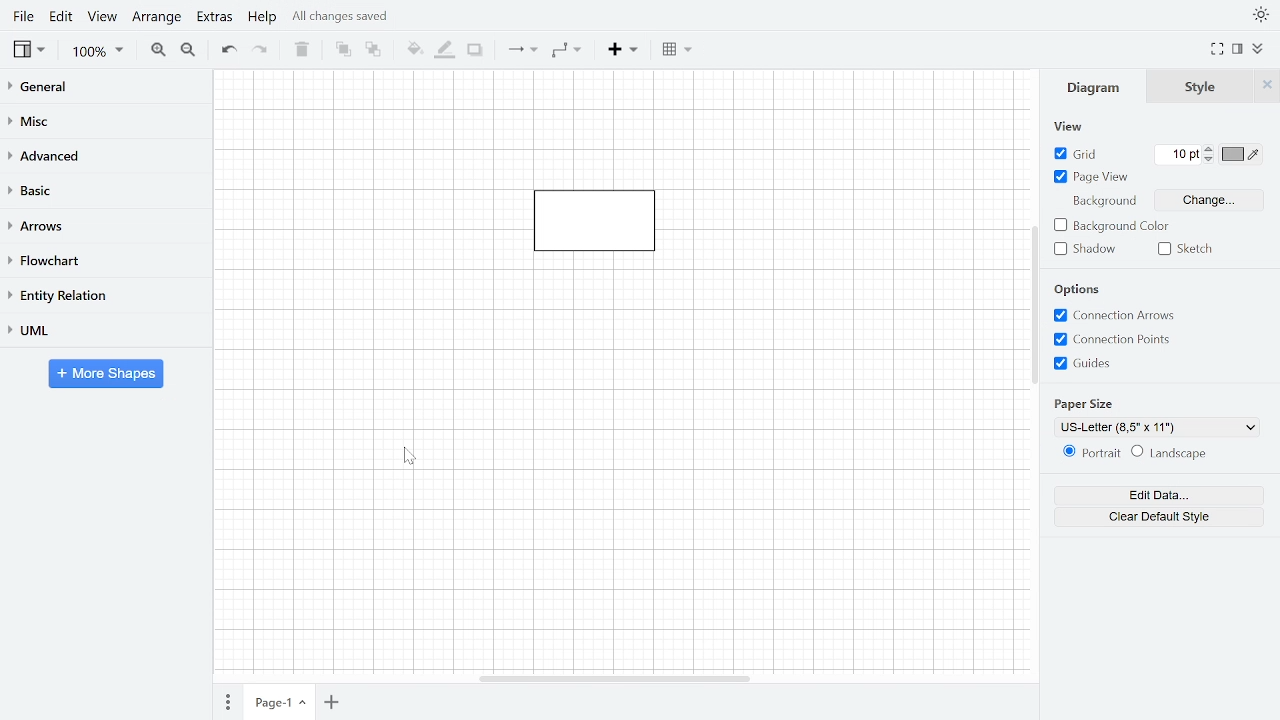  Describe the element at coordinates (1189, 251) in the screenshot. I see `Sketch` at that location.